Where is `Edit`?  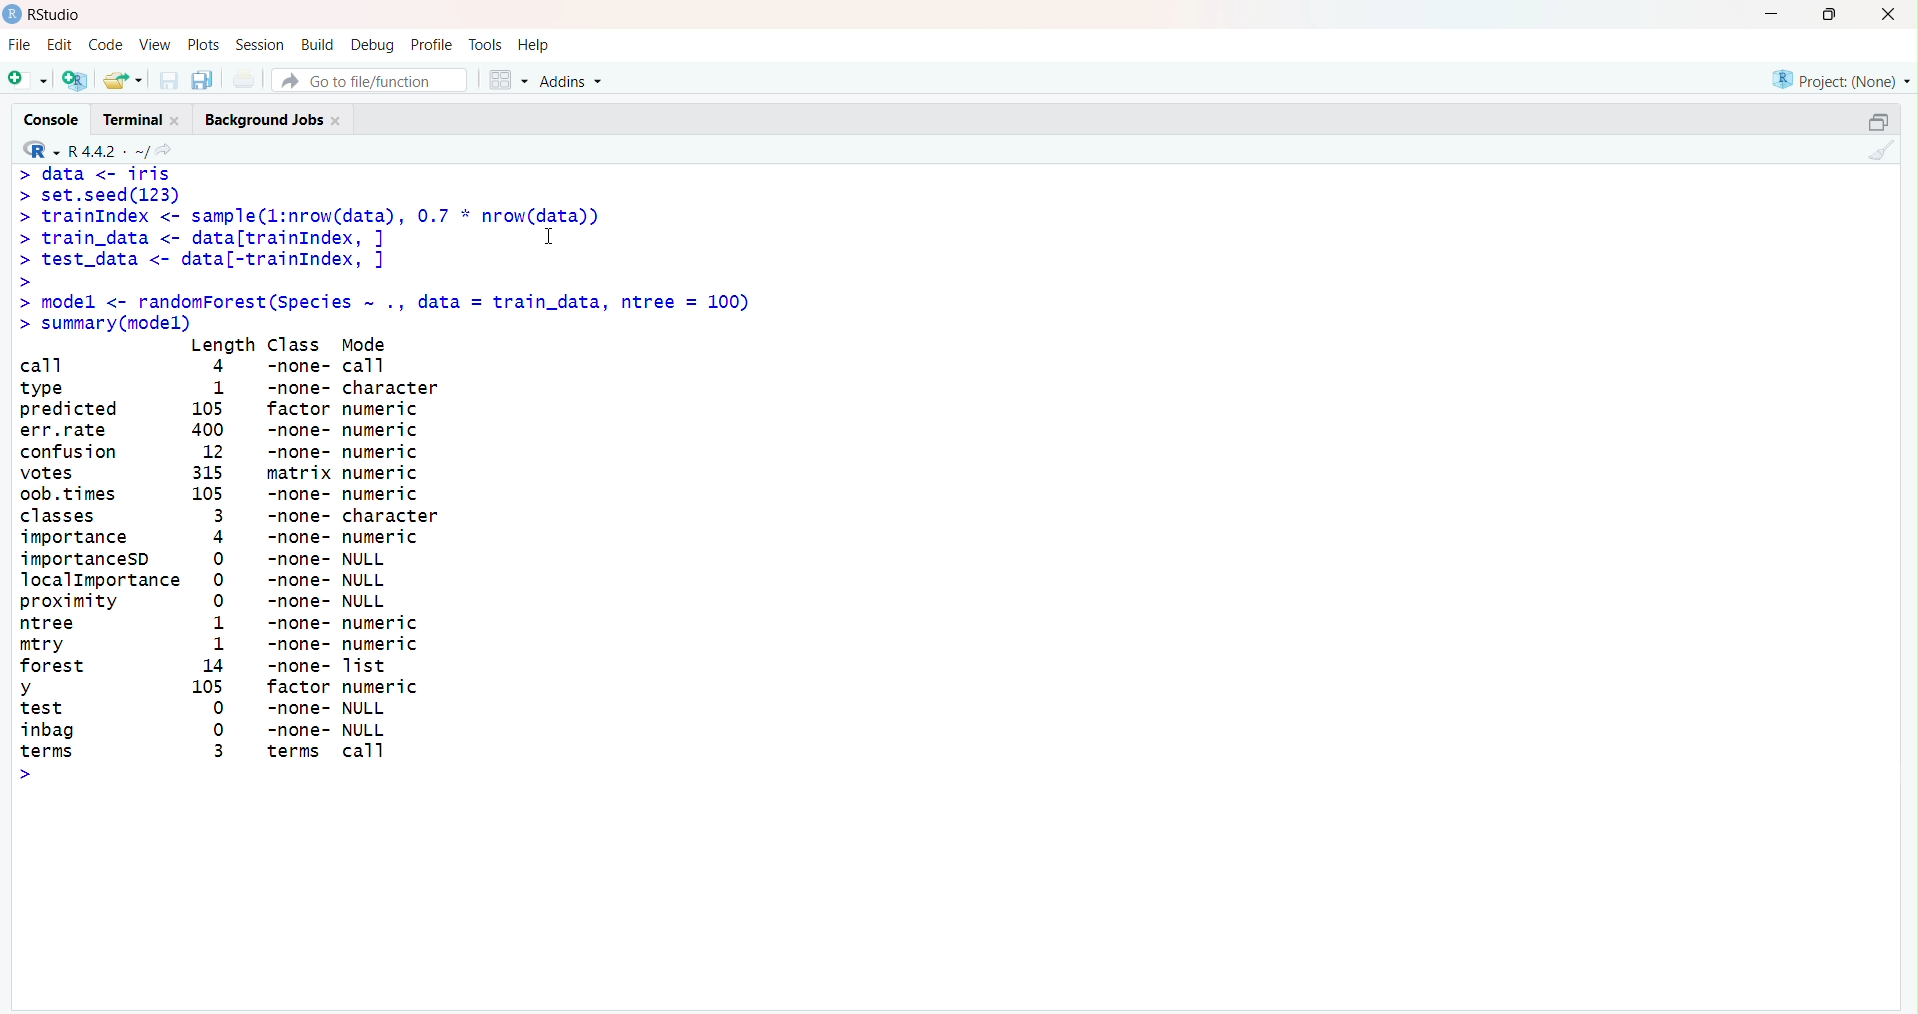
Edit is located at coordinates (60, 42).